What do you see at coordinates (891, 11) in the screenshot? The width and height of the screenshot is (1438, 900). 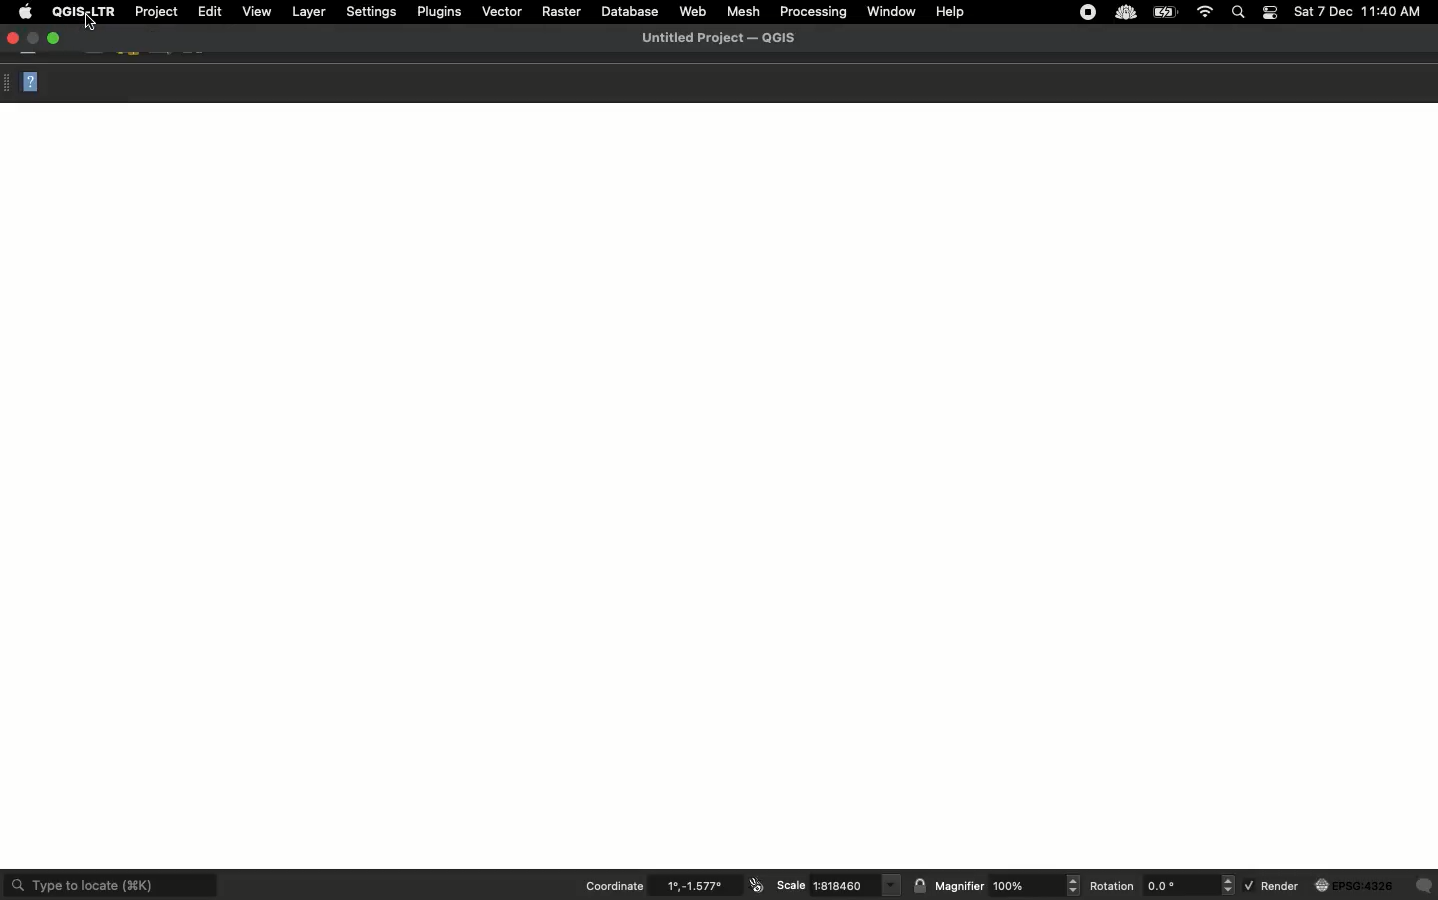 I see `Window` at bounding box center [891, 11].